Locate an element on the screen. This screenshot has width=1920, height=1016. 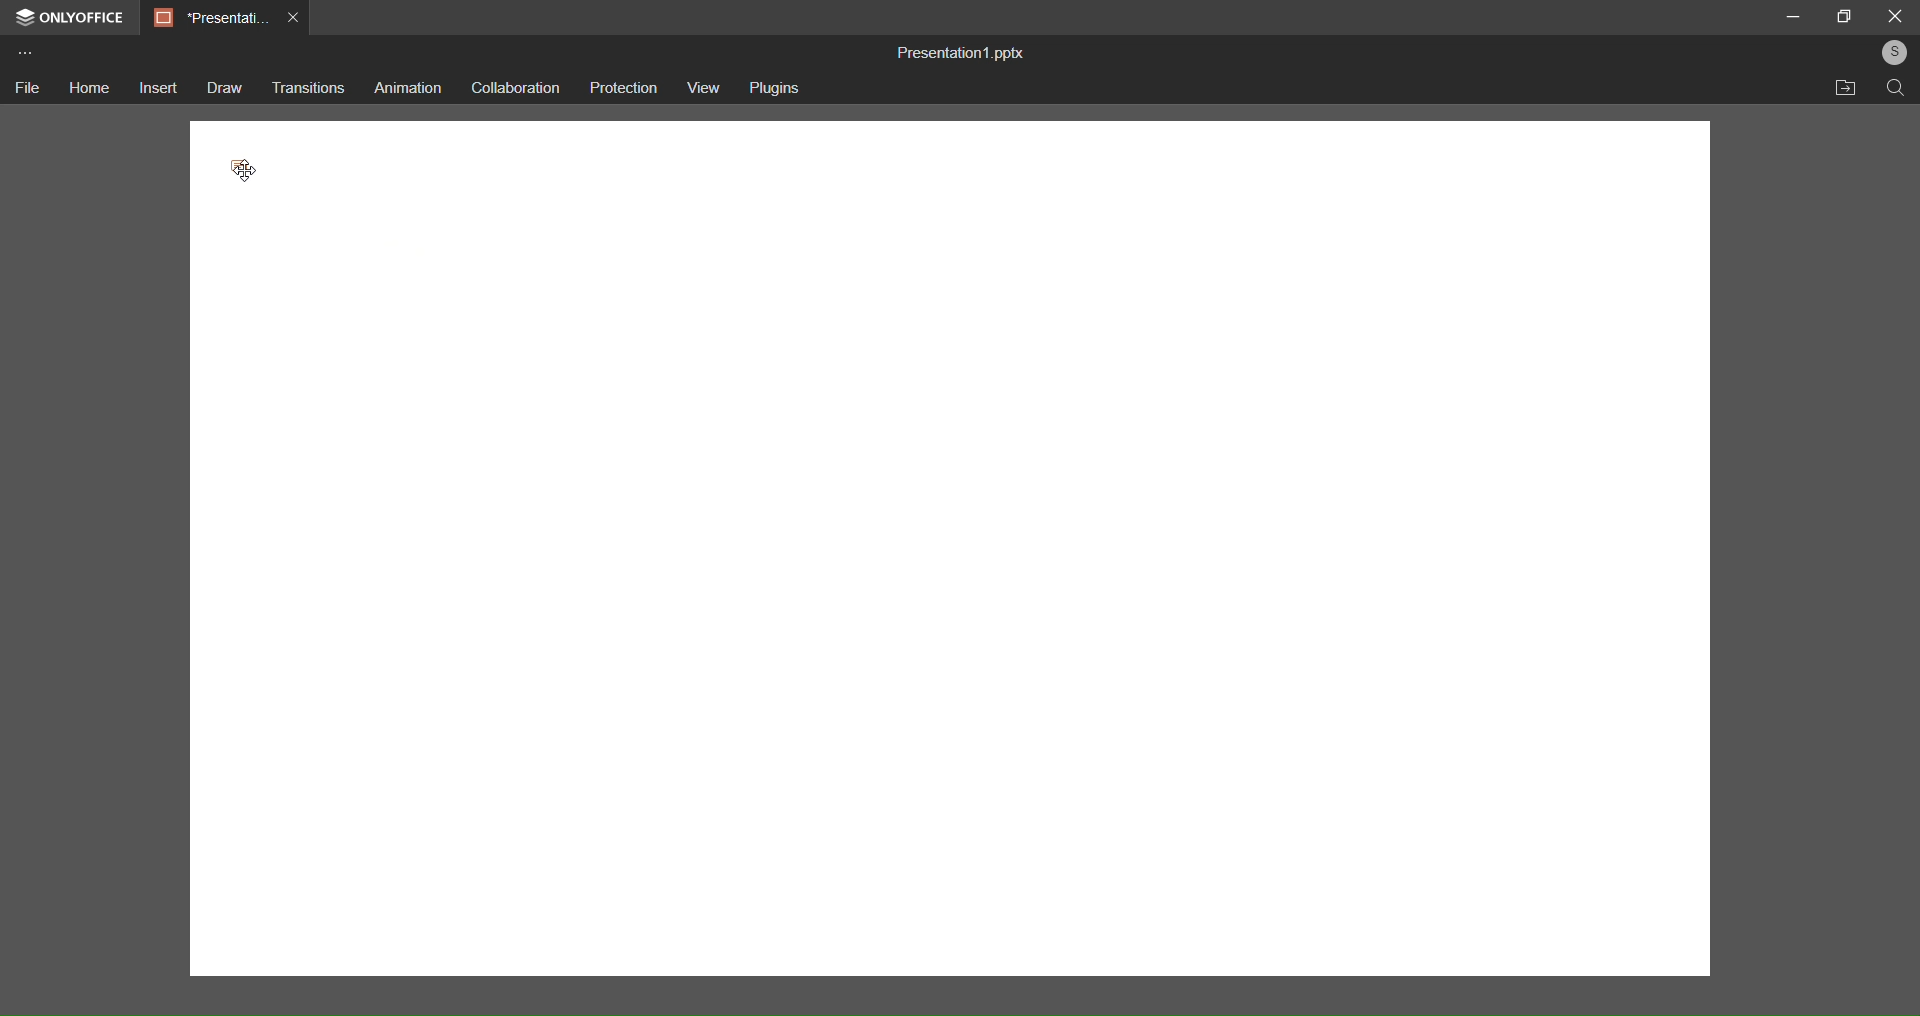
user is located at coordinates (1890, 54).